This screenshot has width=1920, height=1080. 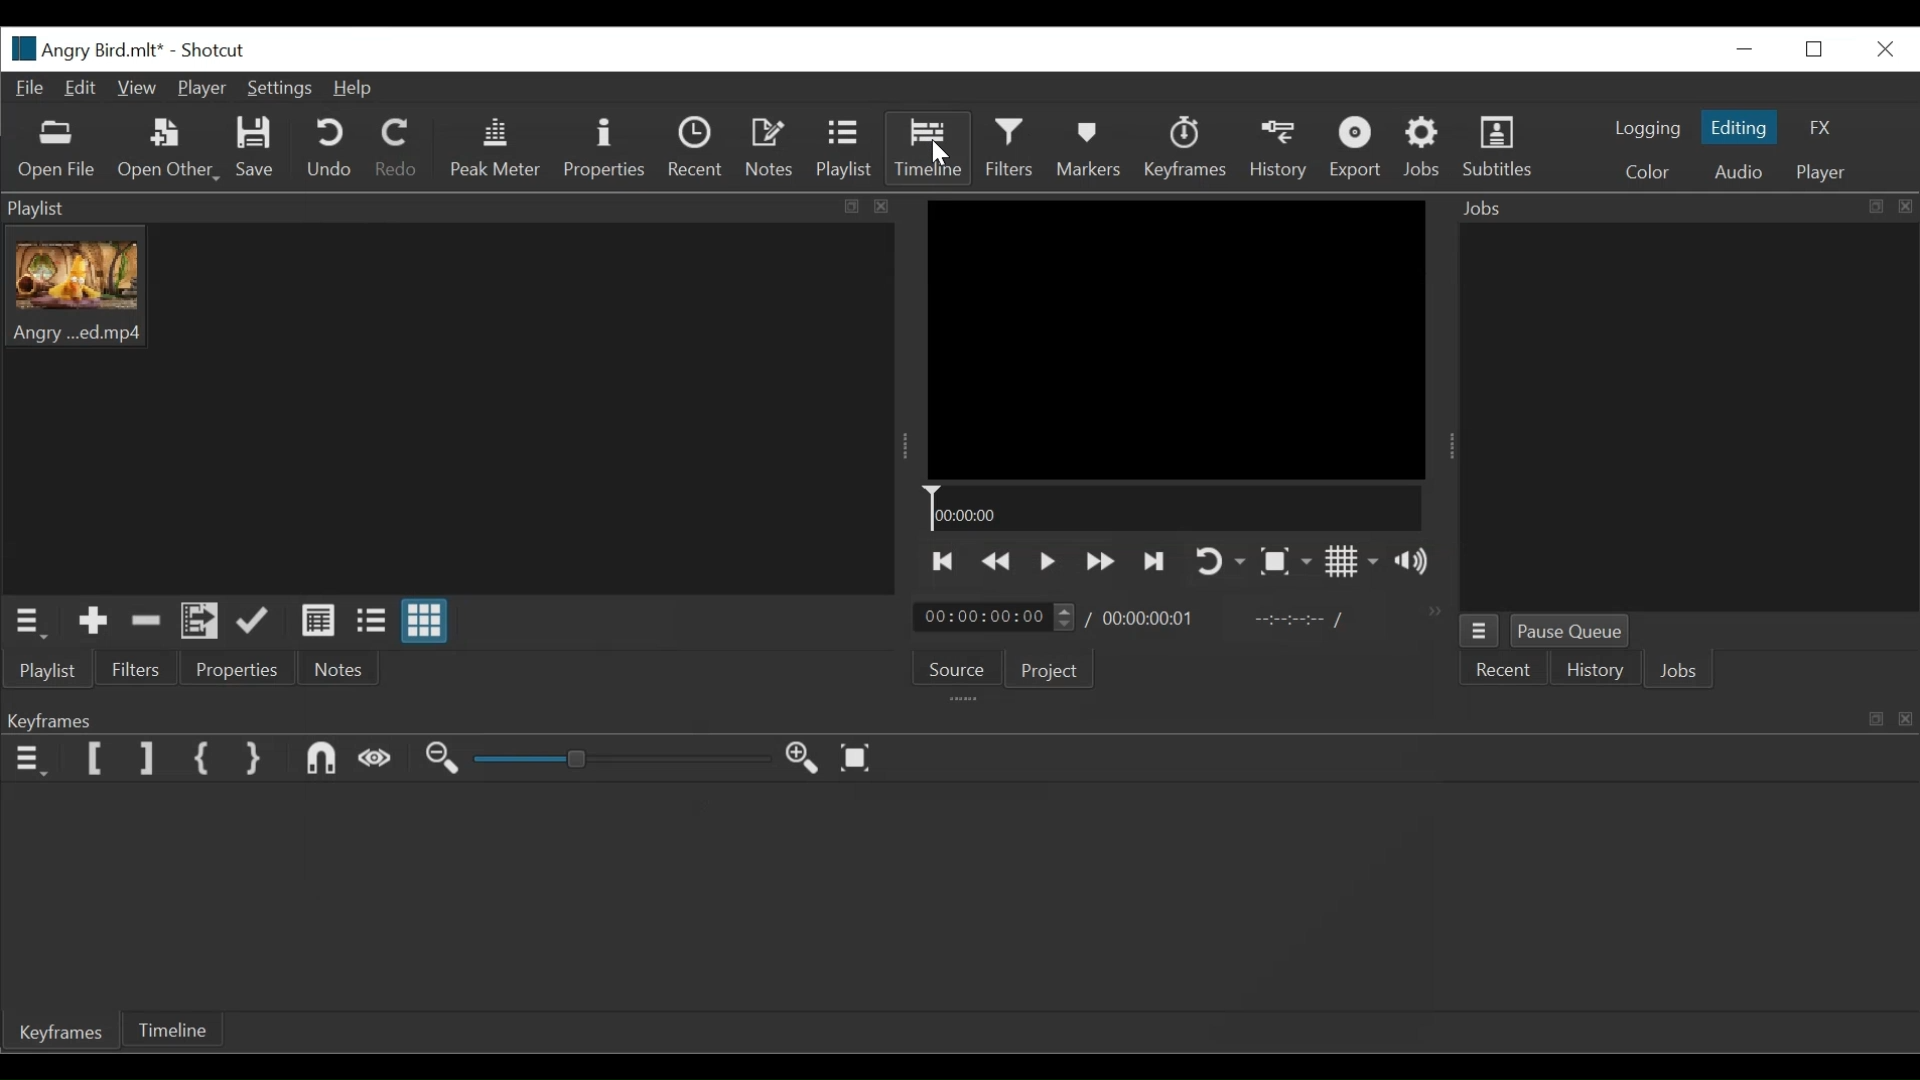 What do you see at coordinates (1593, 670) in the screenshot?
I see `History` at bounding box center [1593, 670].